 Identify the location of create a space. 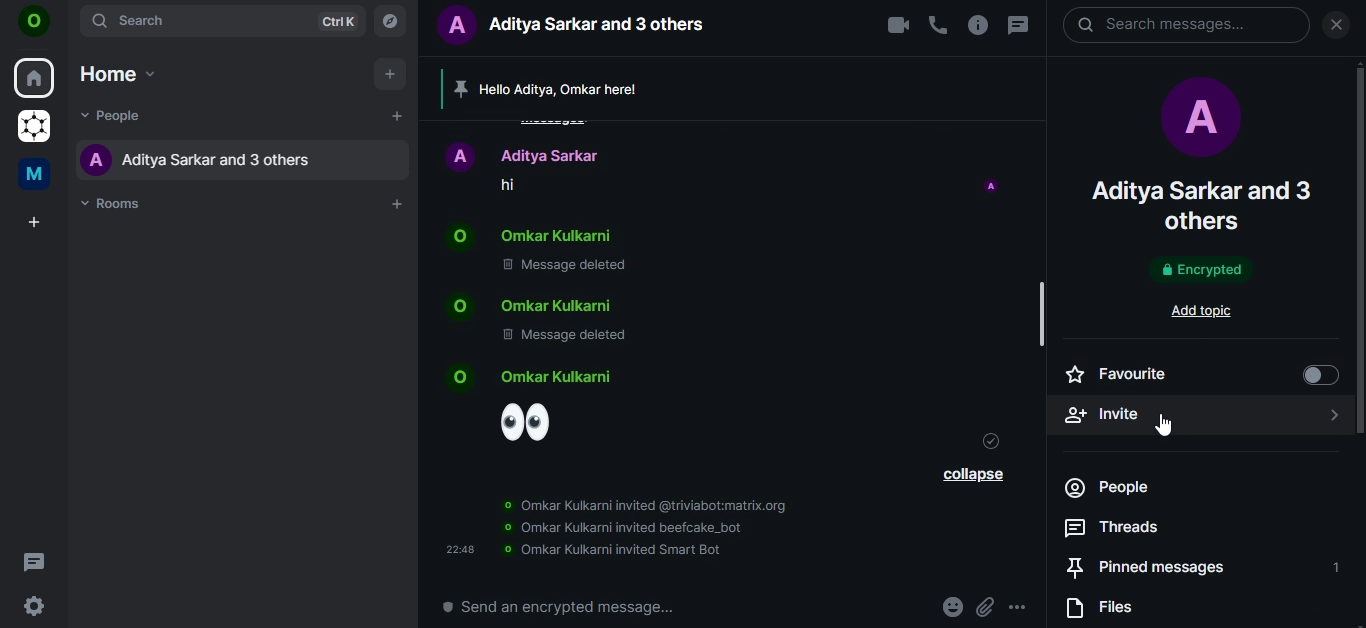
(32, 223).